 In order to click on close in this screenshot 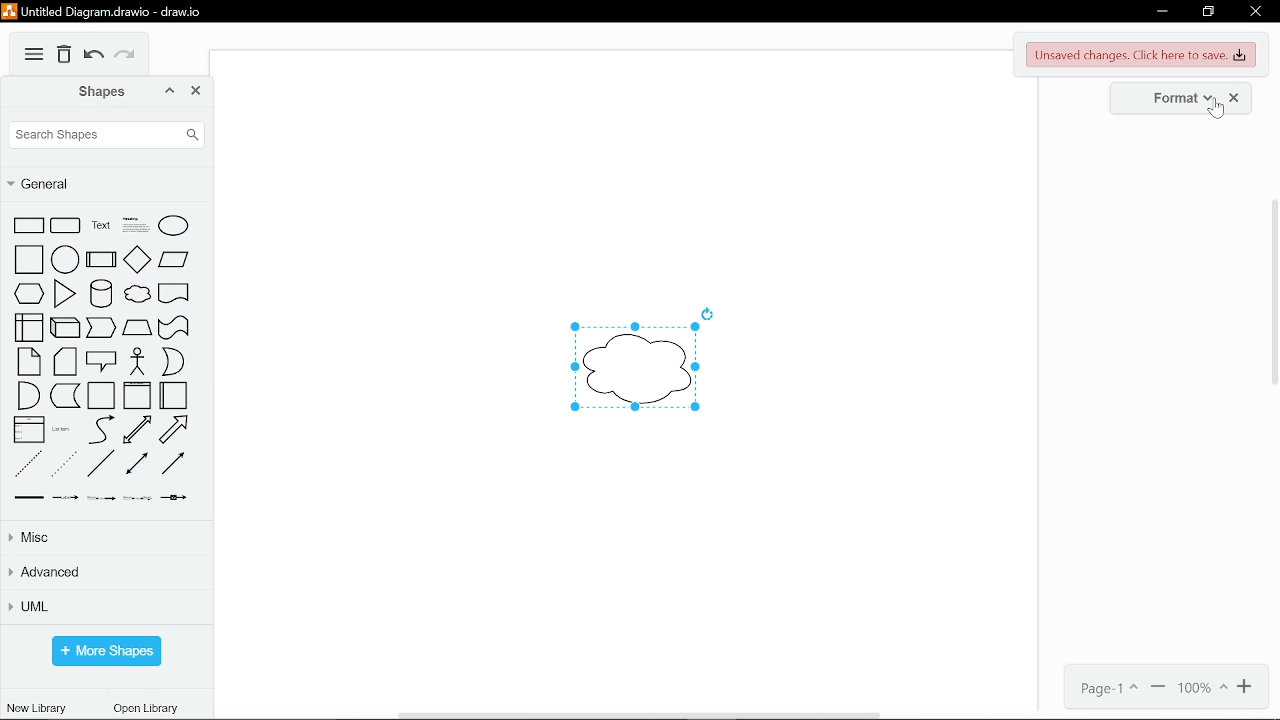, I will do `click(1257, 12)`.